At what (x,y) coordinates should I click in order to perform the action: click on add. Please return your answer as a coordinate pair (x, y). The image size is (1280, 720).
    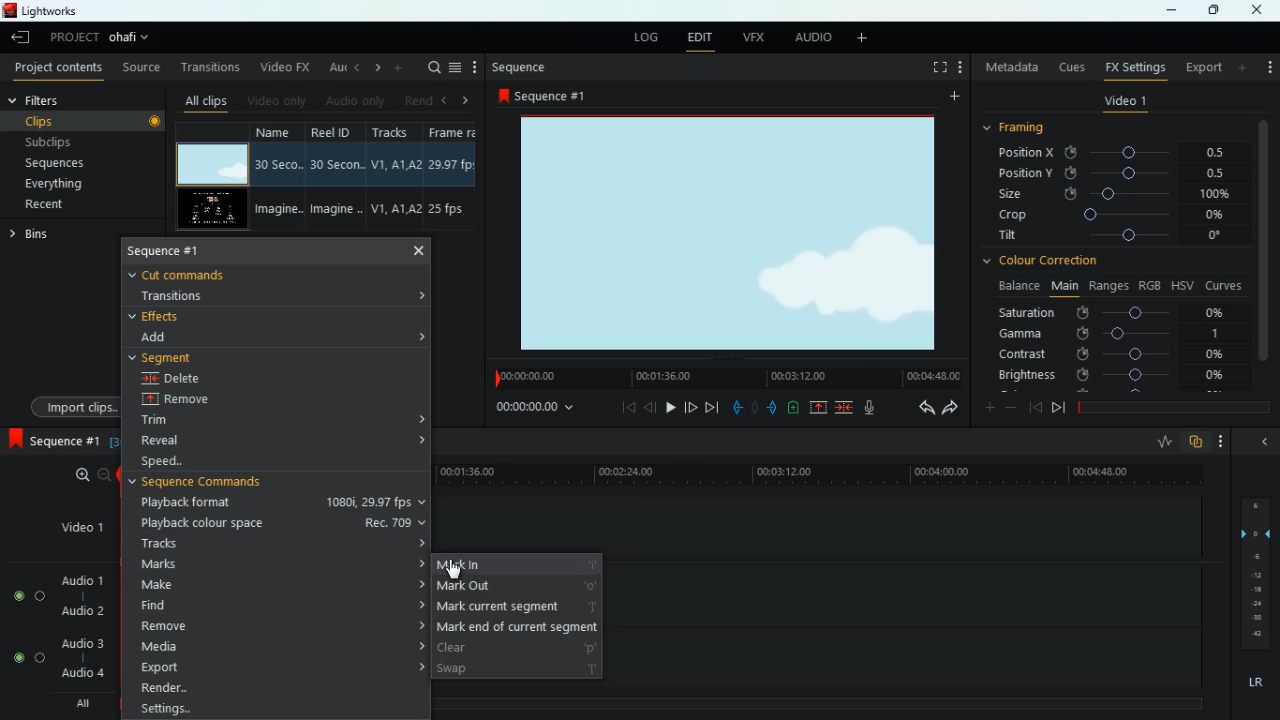
    Looking at the image, I should click on (398, 69).